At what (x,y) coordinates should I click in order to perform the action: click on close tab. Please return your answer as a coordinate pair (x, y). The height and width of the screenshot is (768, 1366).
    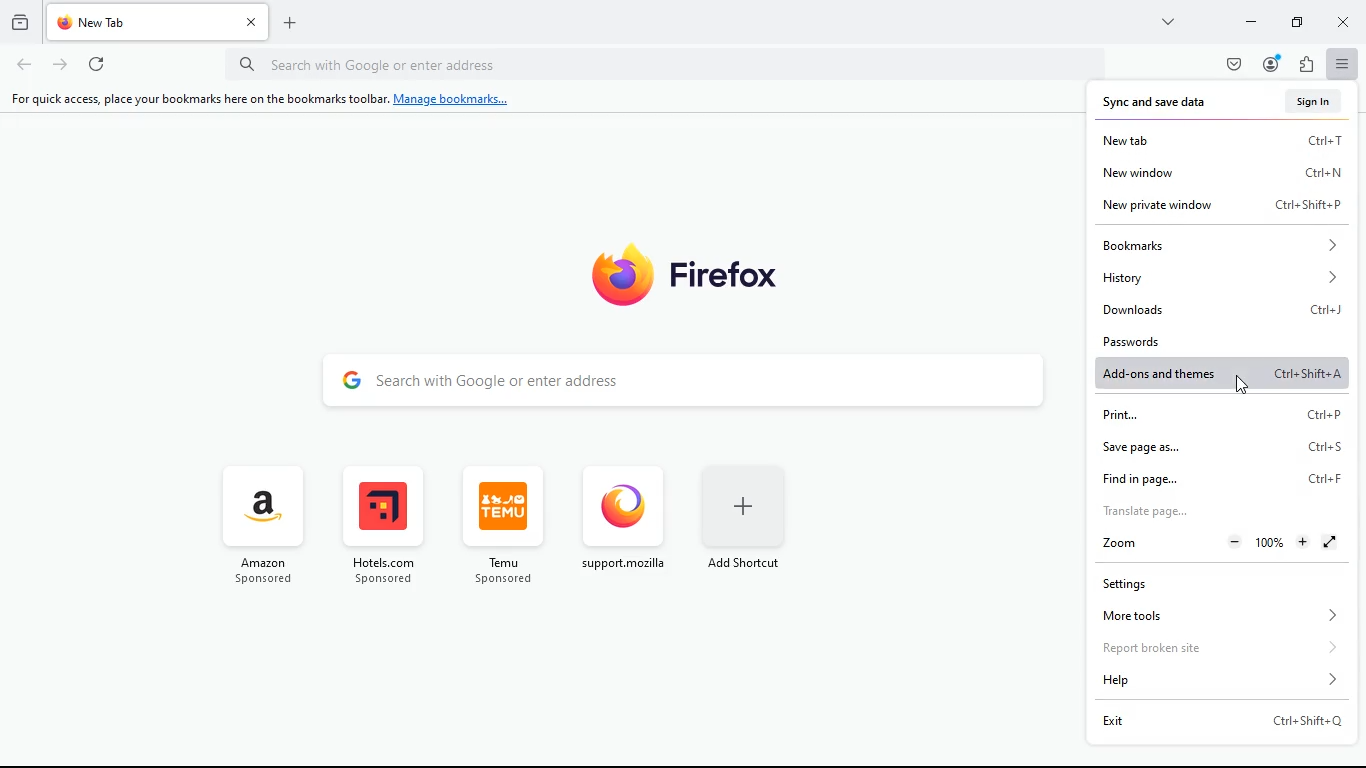
    Looking at the image, I should click on (252, 20).